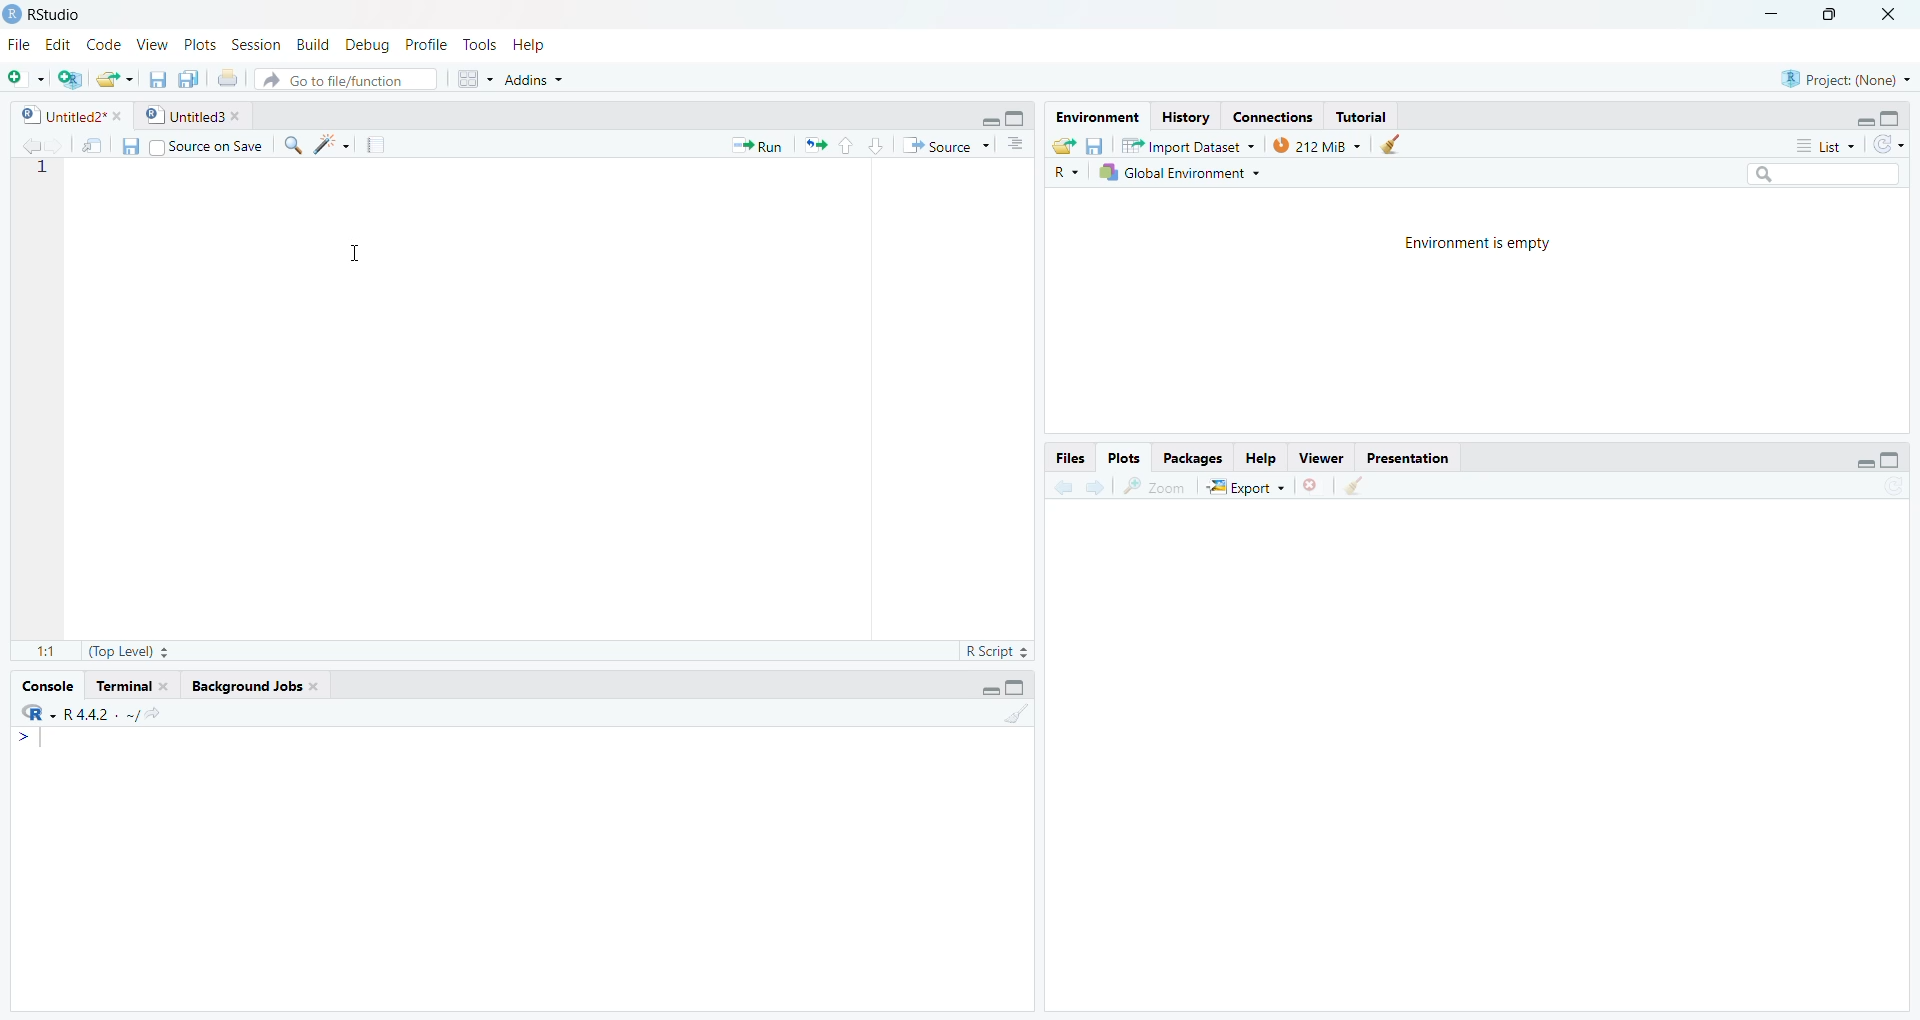 The height and width of the screenshot is (1020, 1920). Describe the element at coordinates (64, 116) in the screenshot. I see `untitled2` at that location.